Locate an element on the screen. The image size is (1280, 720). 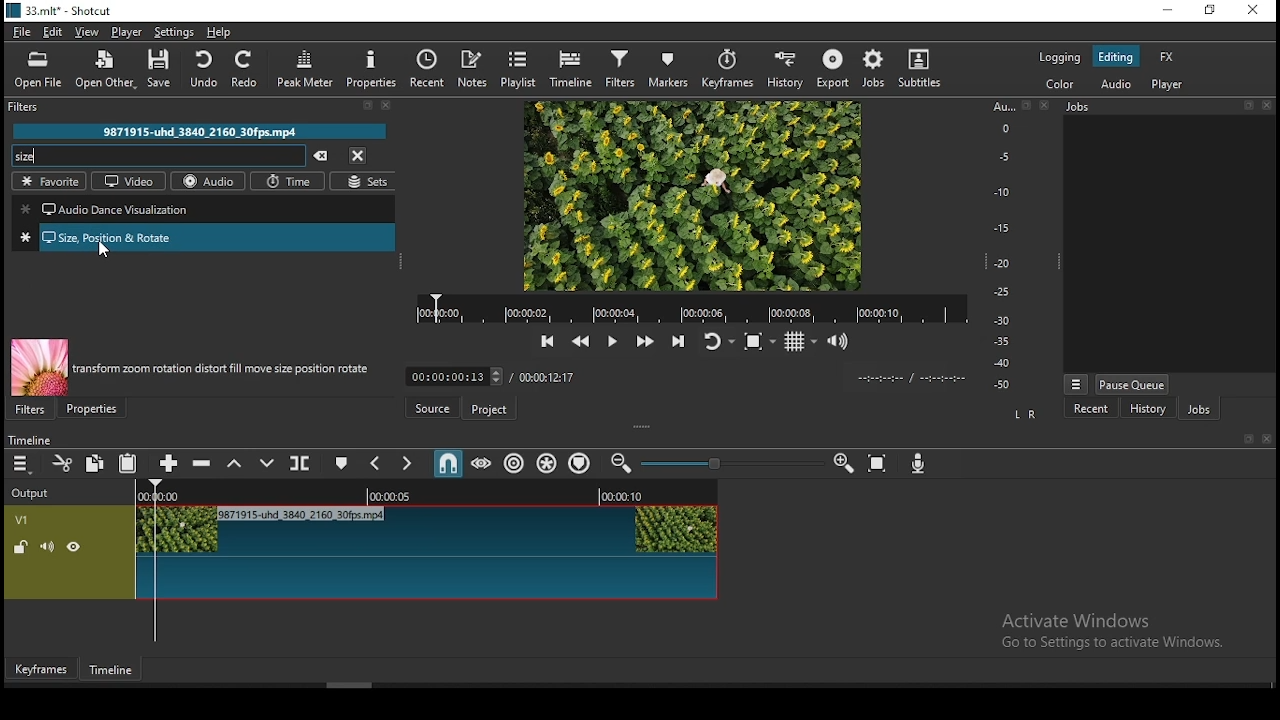
ripple delete is located at coordinates (203, 462).